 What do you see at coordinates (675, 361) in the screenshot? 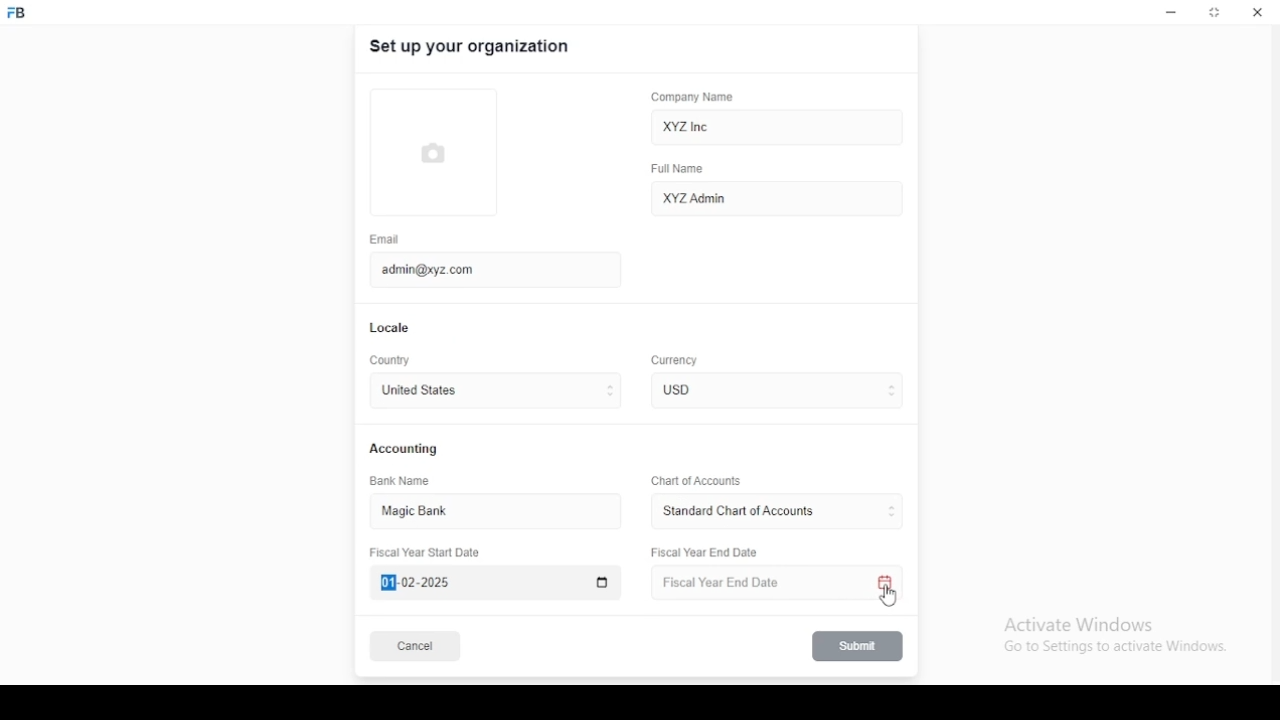
I see `Currency` at bounding box center [675, 361].